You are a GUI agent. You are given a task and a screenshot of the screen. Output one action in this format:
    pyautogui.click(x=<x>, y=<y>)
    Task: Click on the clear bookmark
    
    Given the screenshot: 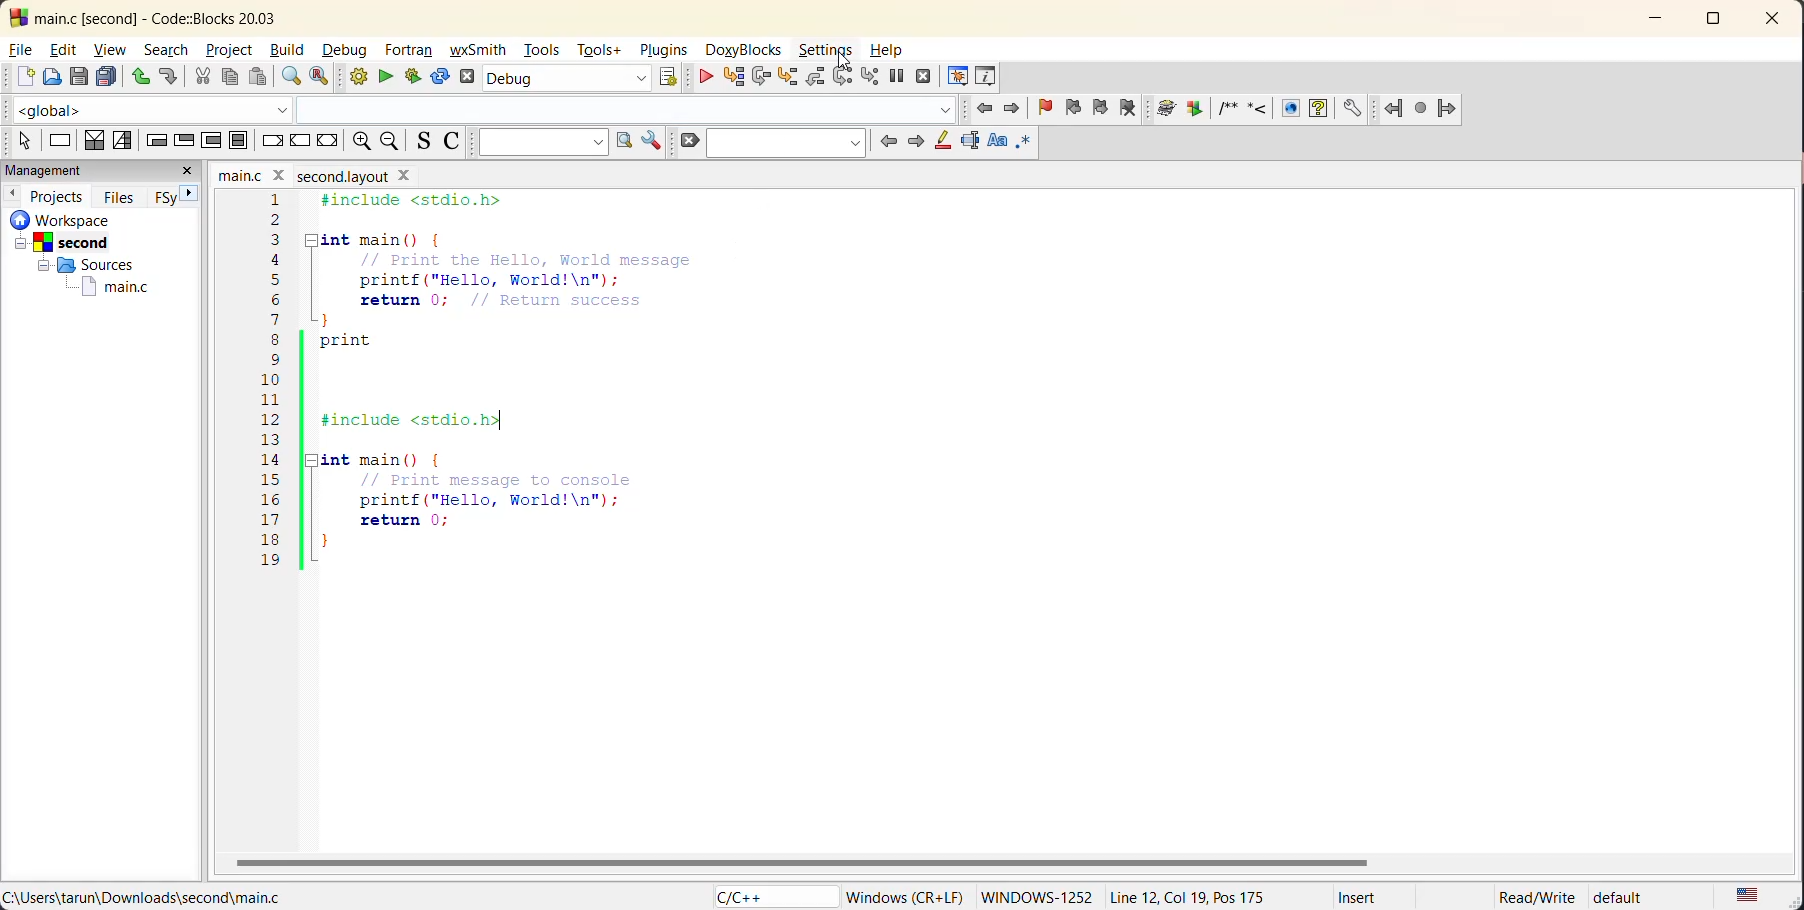 What is the action you would take?
    pyautogui.click(x=1130, y=108)
    